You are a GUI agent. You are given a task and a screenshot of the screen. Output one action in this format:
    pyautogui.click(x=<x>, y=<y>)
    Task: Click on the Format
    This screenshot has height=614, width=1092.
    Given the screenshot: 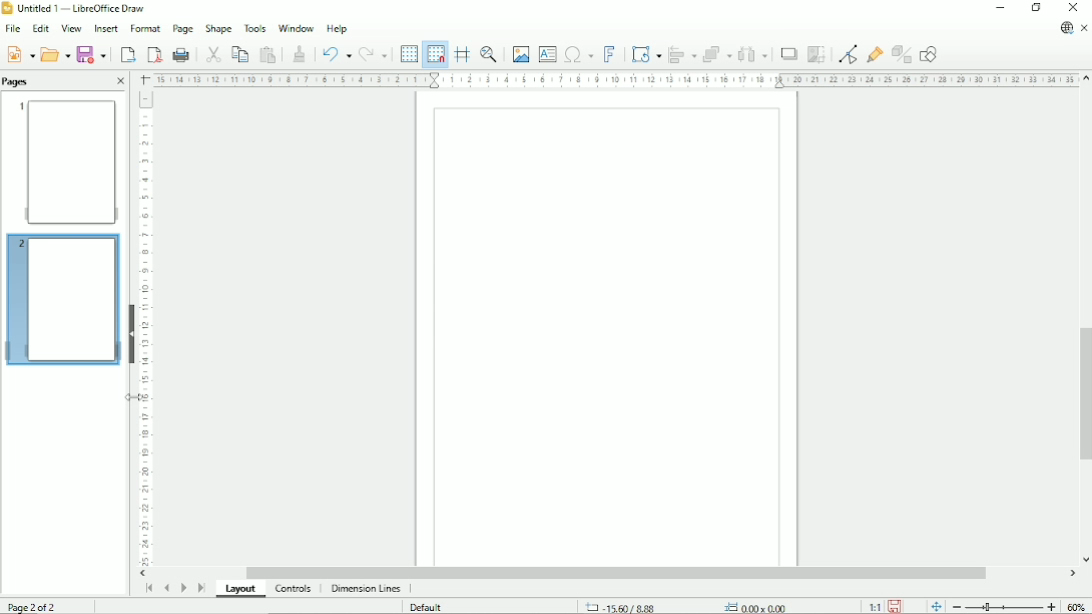 What is the action you would take?
    pyautogui.click(x=144, y=29)
    